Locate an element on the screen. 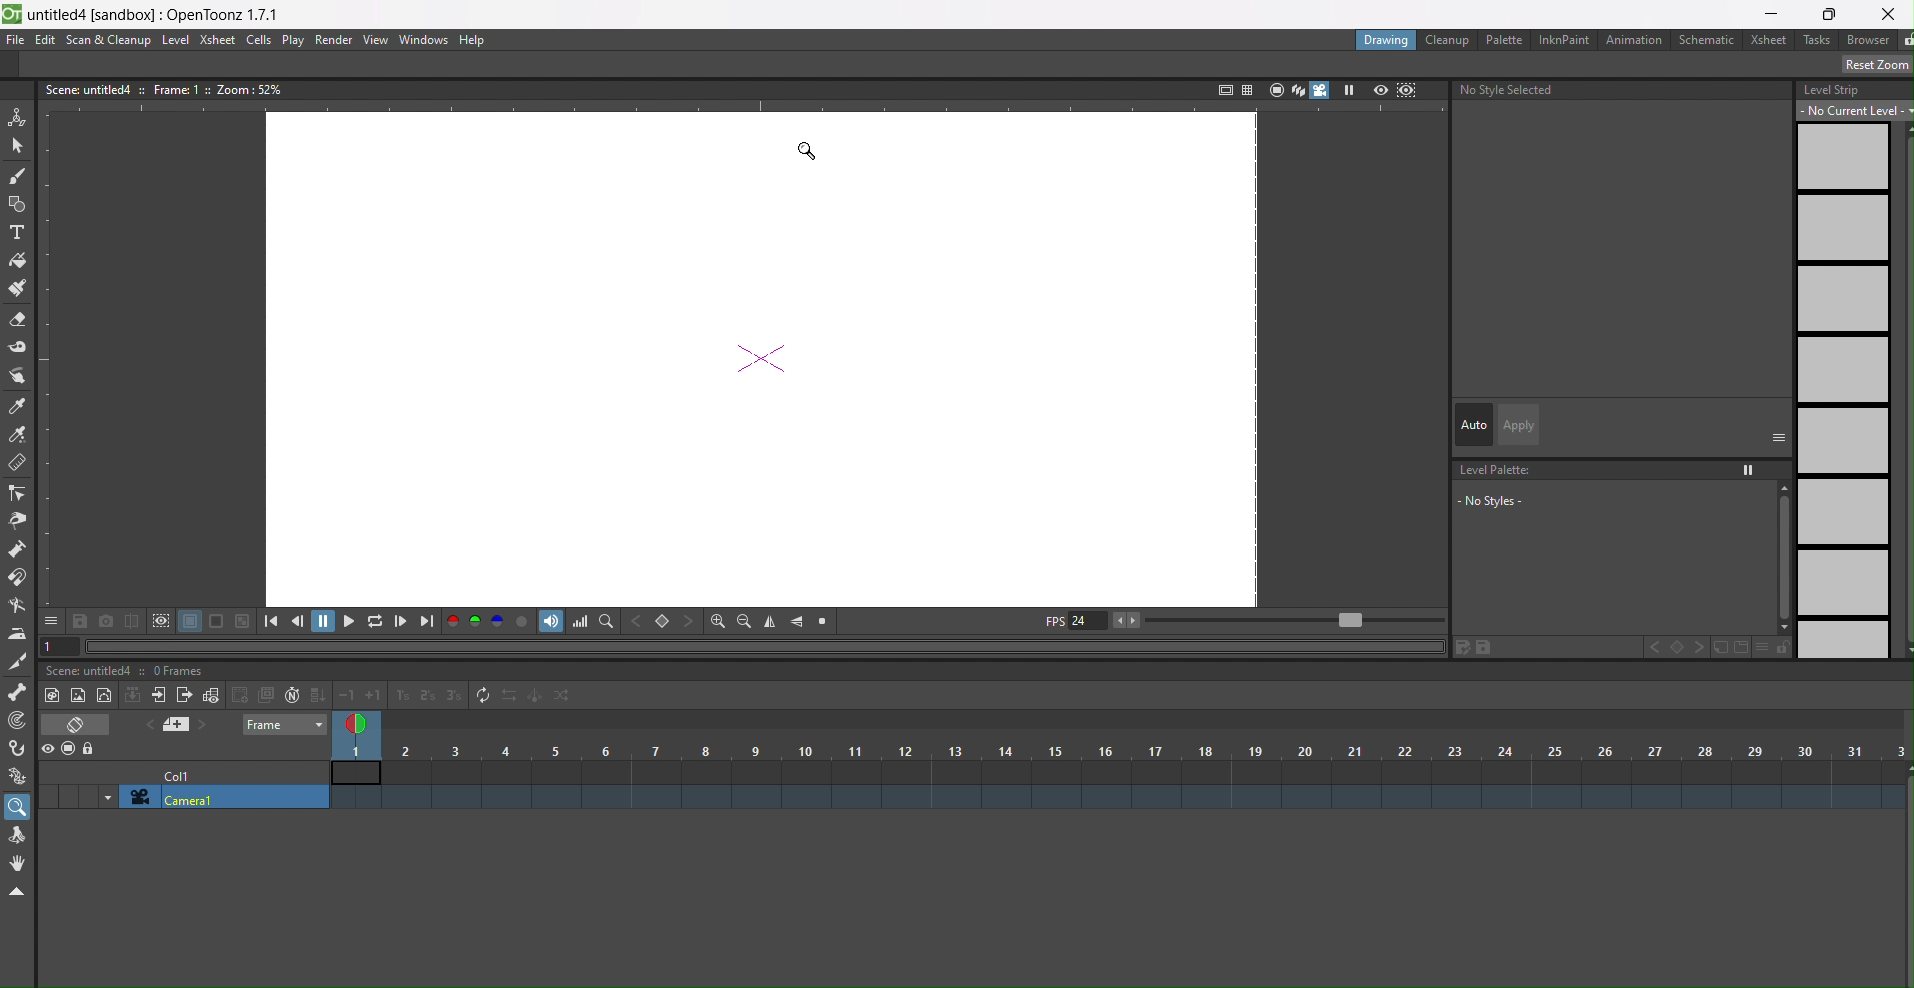 The height and width of the screenshot is (988, 1914).  is located at coordinates (292, 696).